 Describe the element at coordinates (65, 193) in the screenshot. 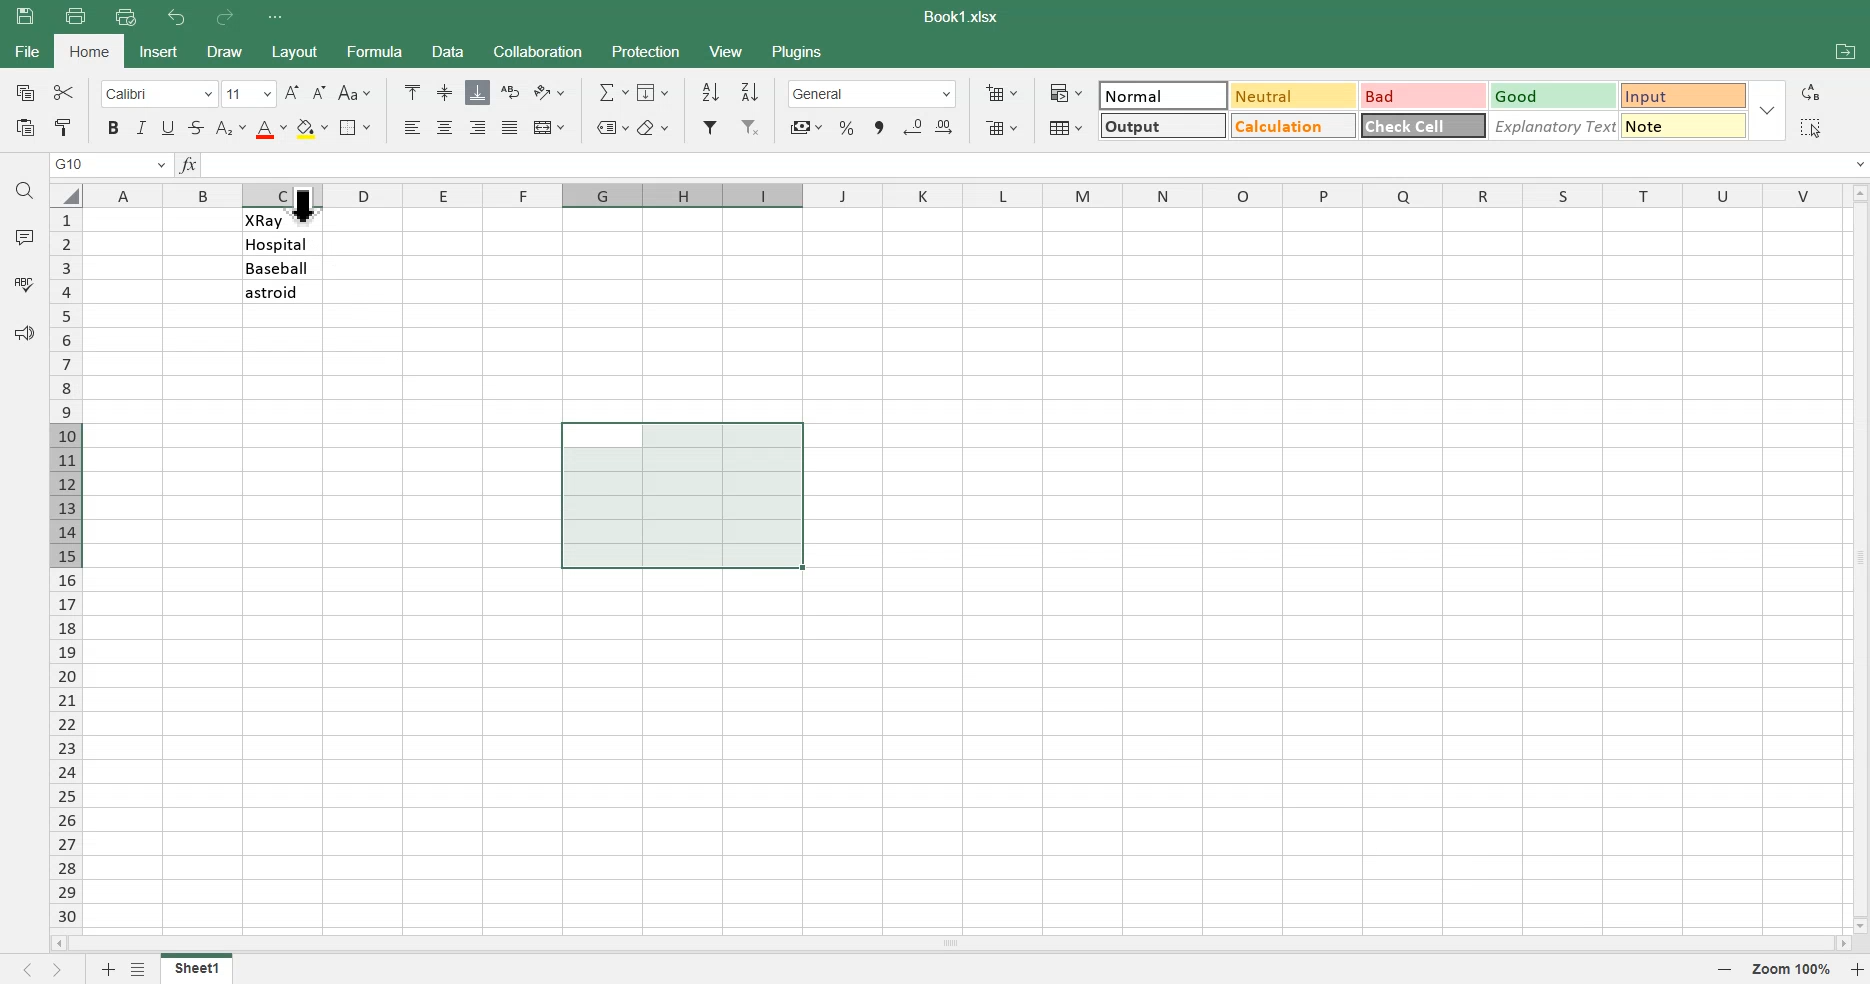

I see `select all` at that location.